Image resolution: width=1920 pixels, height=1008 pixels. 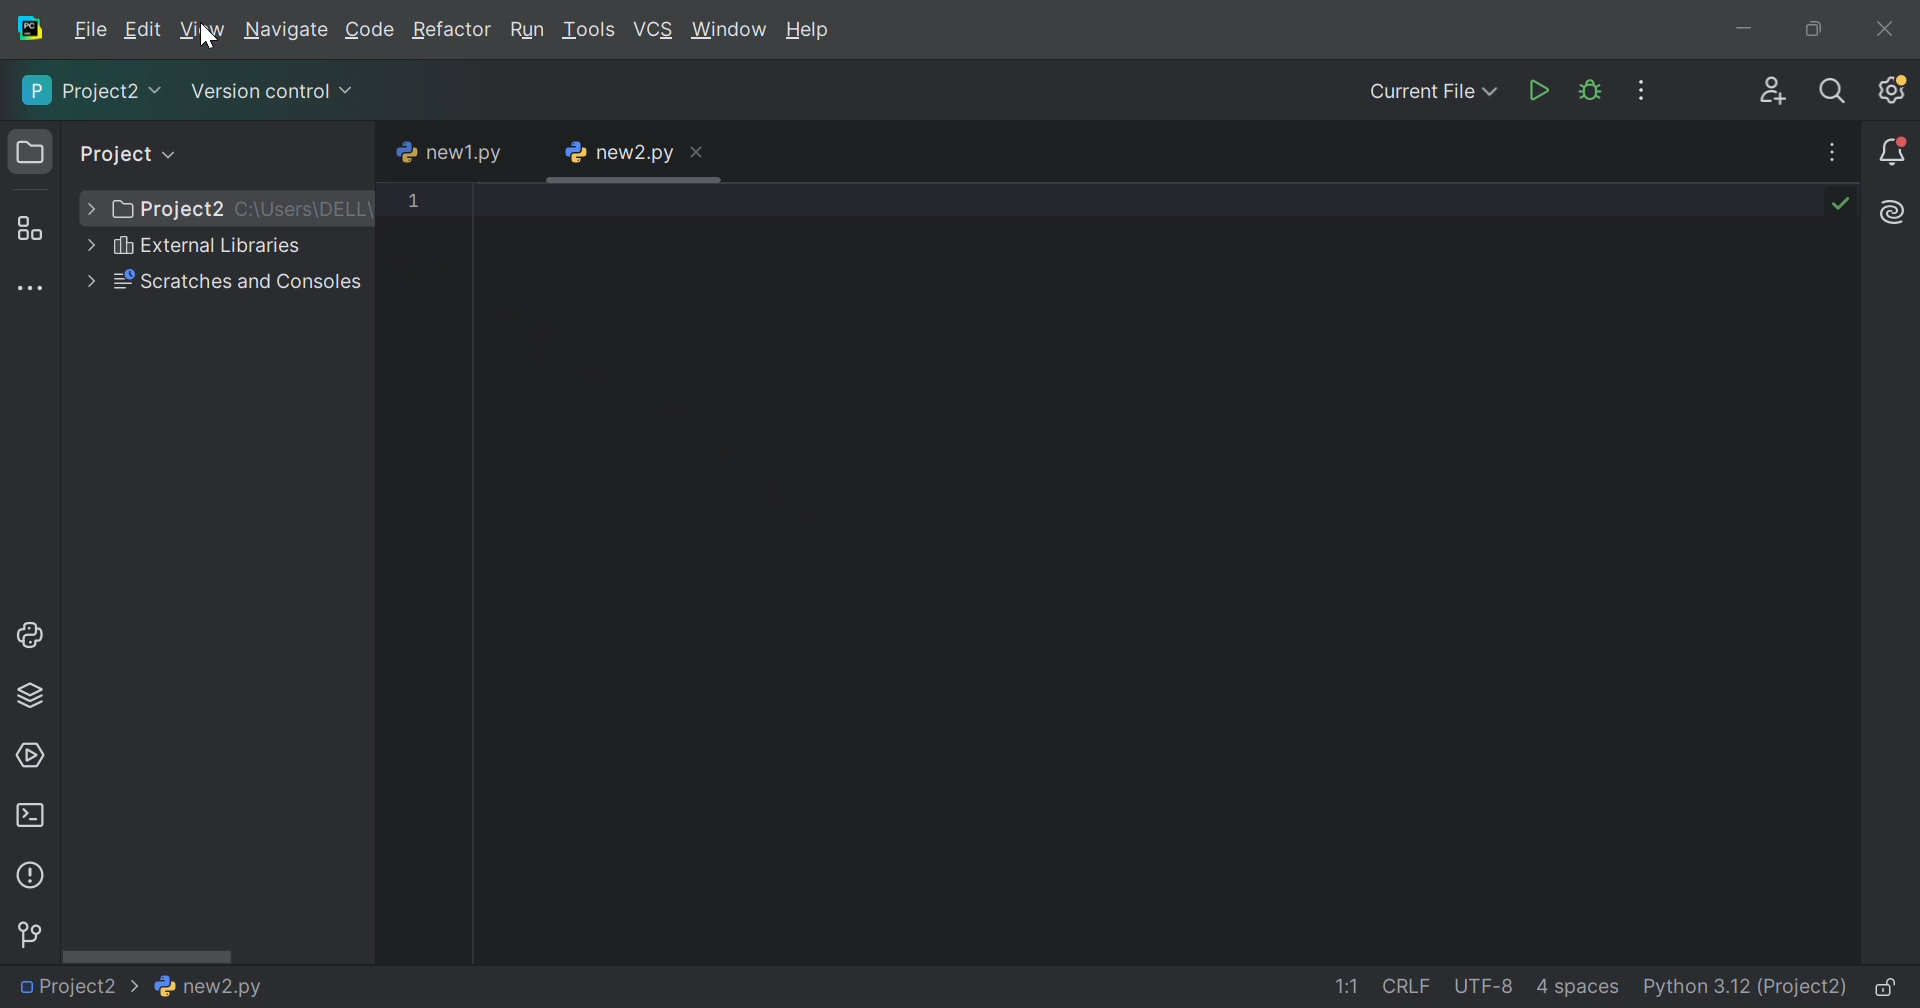 What do you see at coordinates (729, 30) in the screenshot?
I see `Windows` at bounding box center [729, 30].